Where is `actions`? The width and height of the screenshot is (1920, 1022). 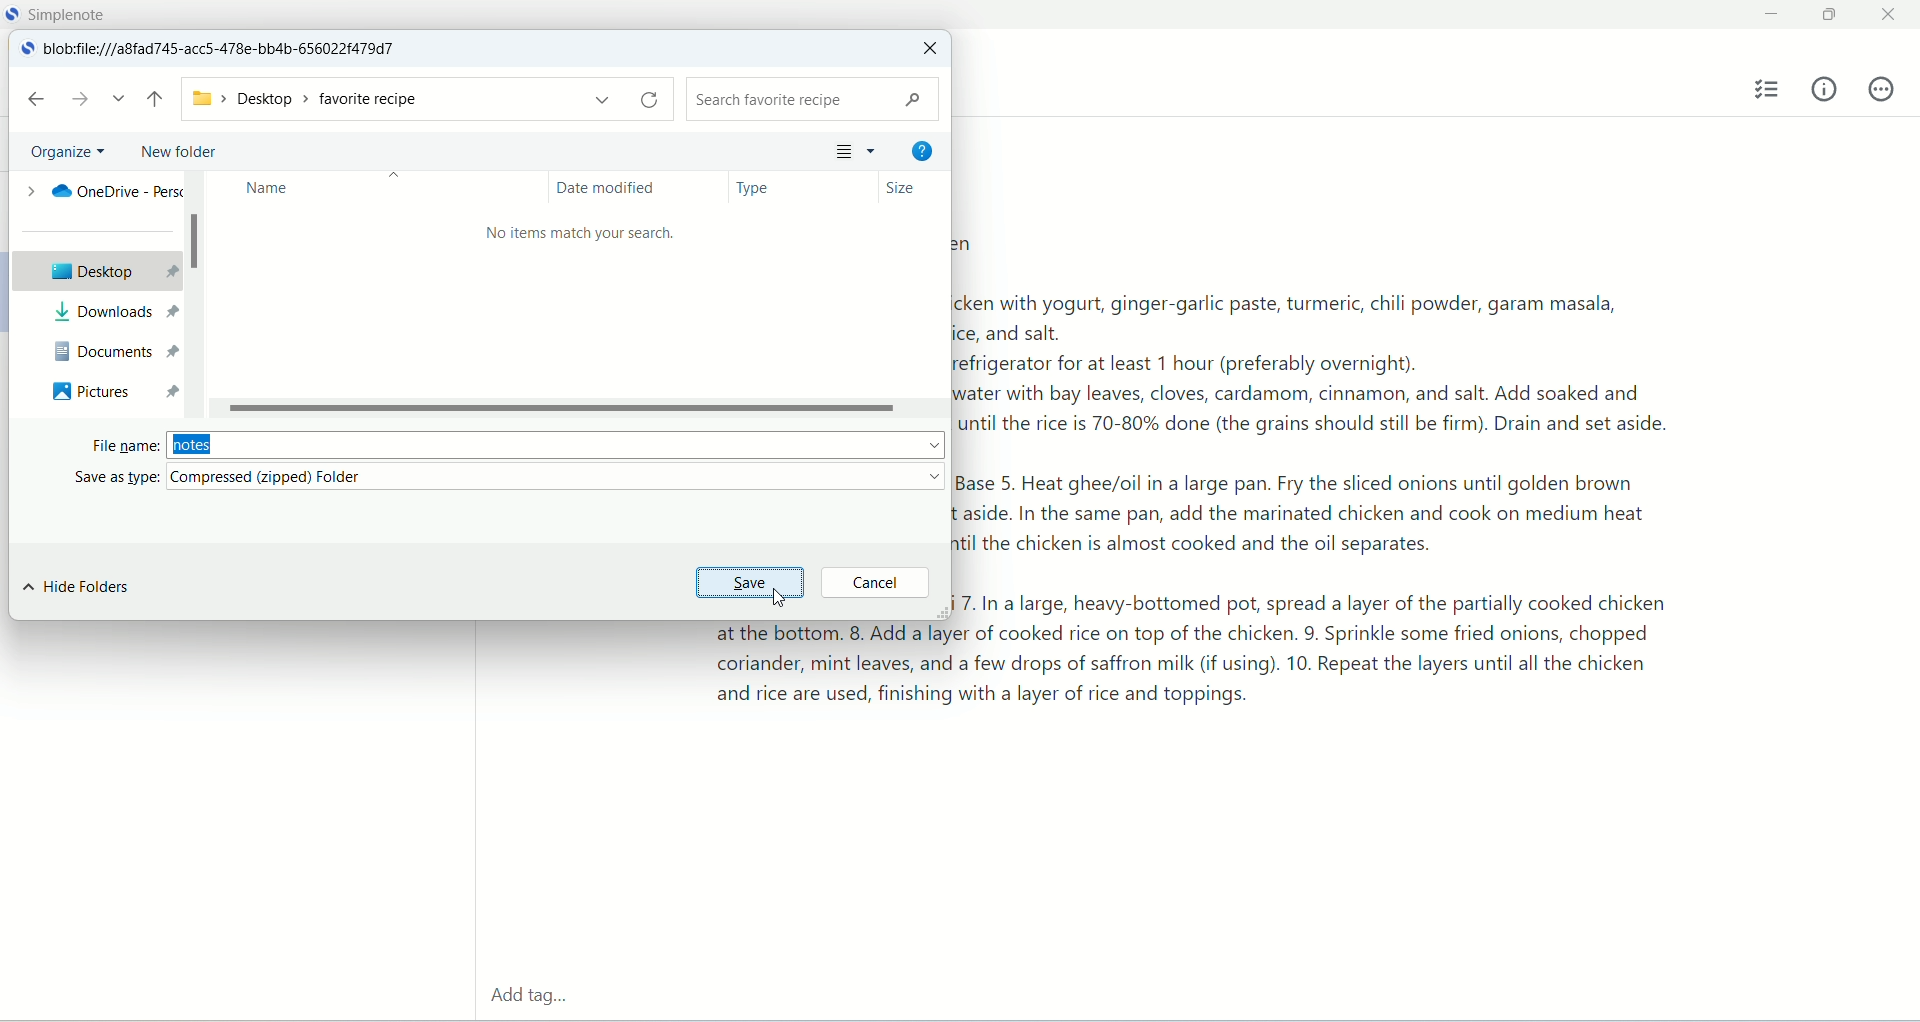 actions is located at coordinates (1881, 89).